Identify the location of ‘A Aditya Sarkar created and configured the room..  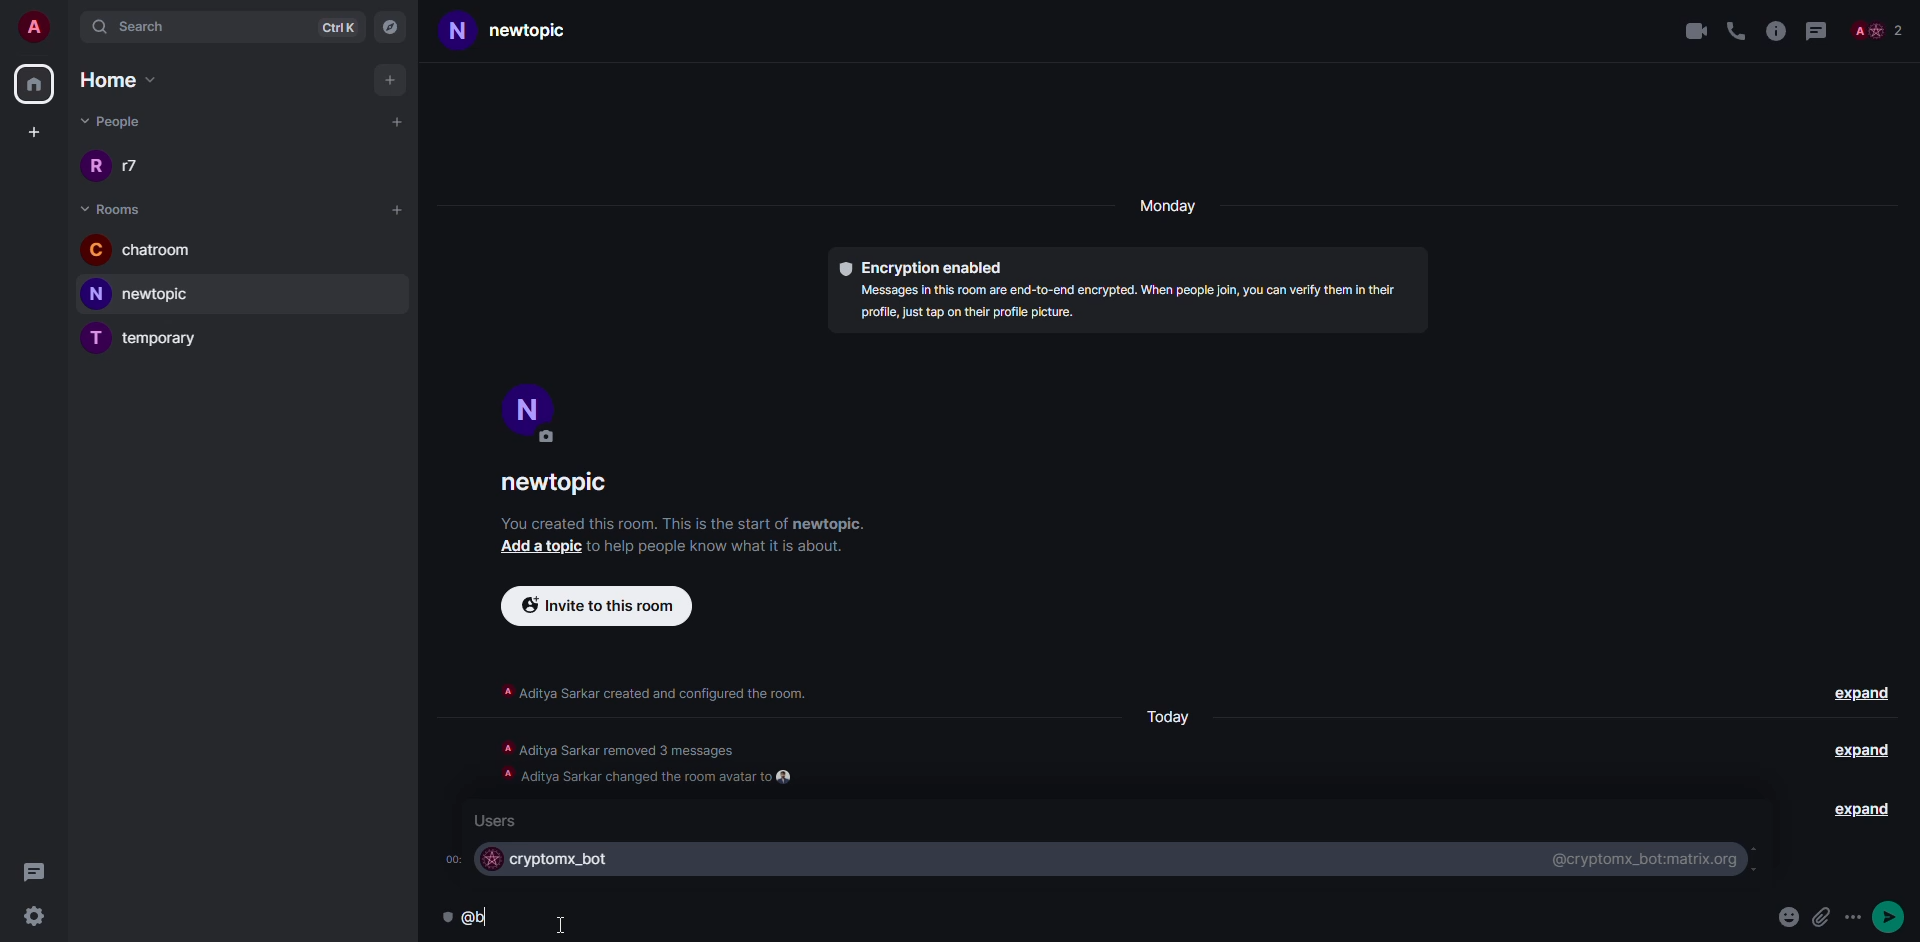
(654, 688).